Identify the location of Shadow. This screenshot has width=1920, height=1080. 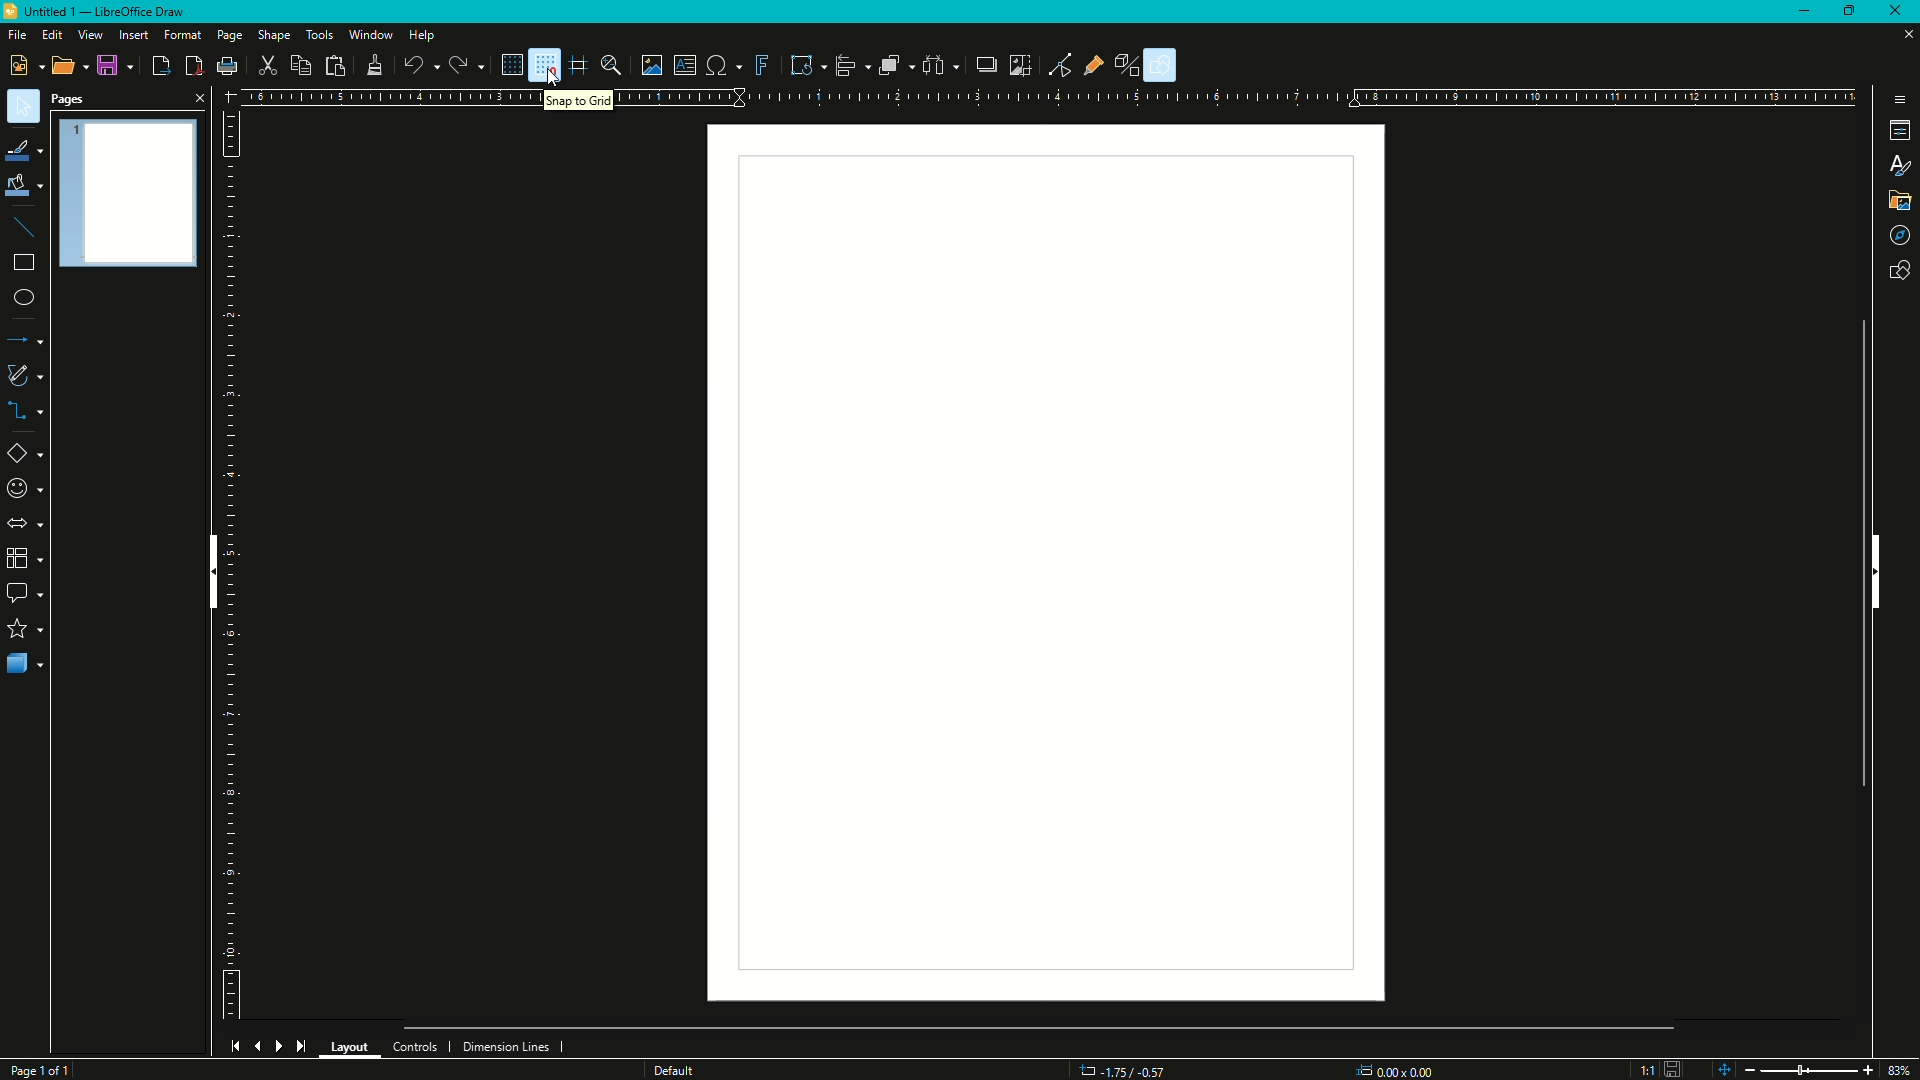
(984, 67).